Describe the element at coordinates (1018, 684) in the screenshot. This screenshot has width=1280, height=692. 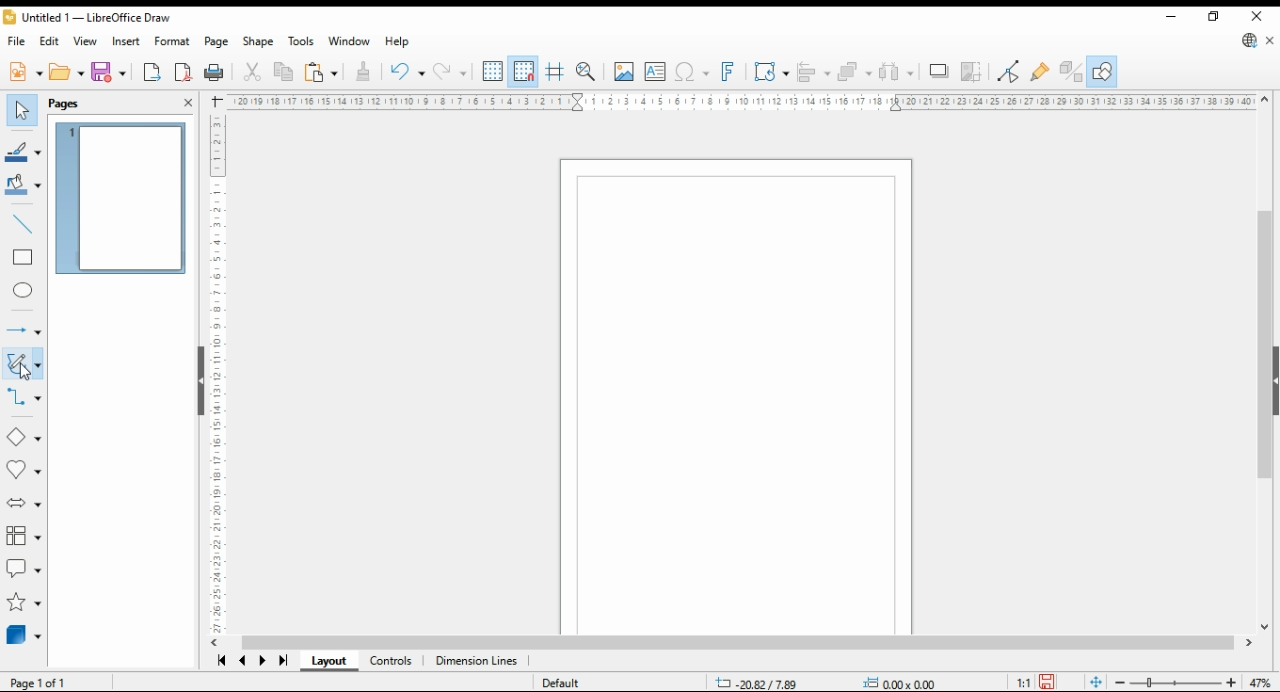
I see `1:1` at that location.